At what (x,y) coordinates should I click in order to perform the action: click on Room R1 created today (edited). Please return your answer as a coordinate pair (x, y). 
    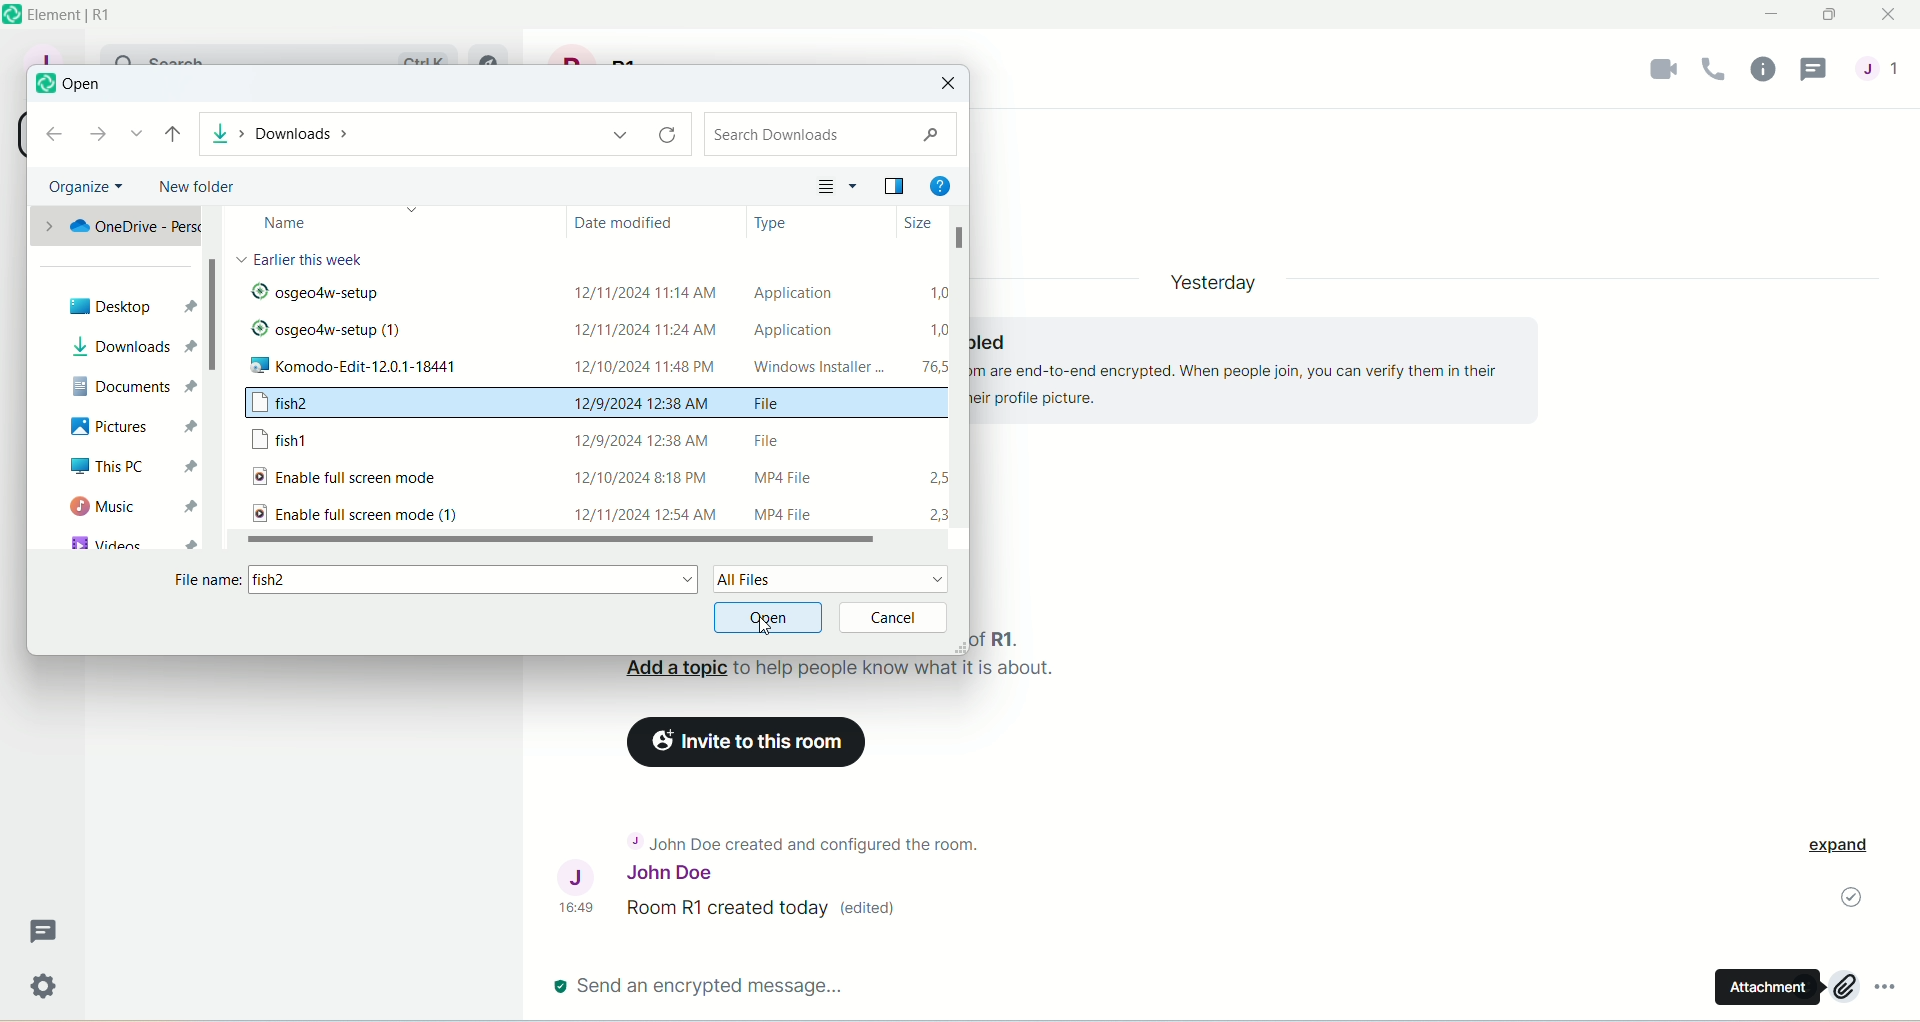
    Looking at the image, I should click on (770, 912).